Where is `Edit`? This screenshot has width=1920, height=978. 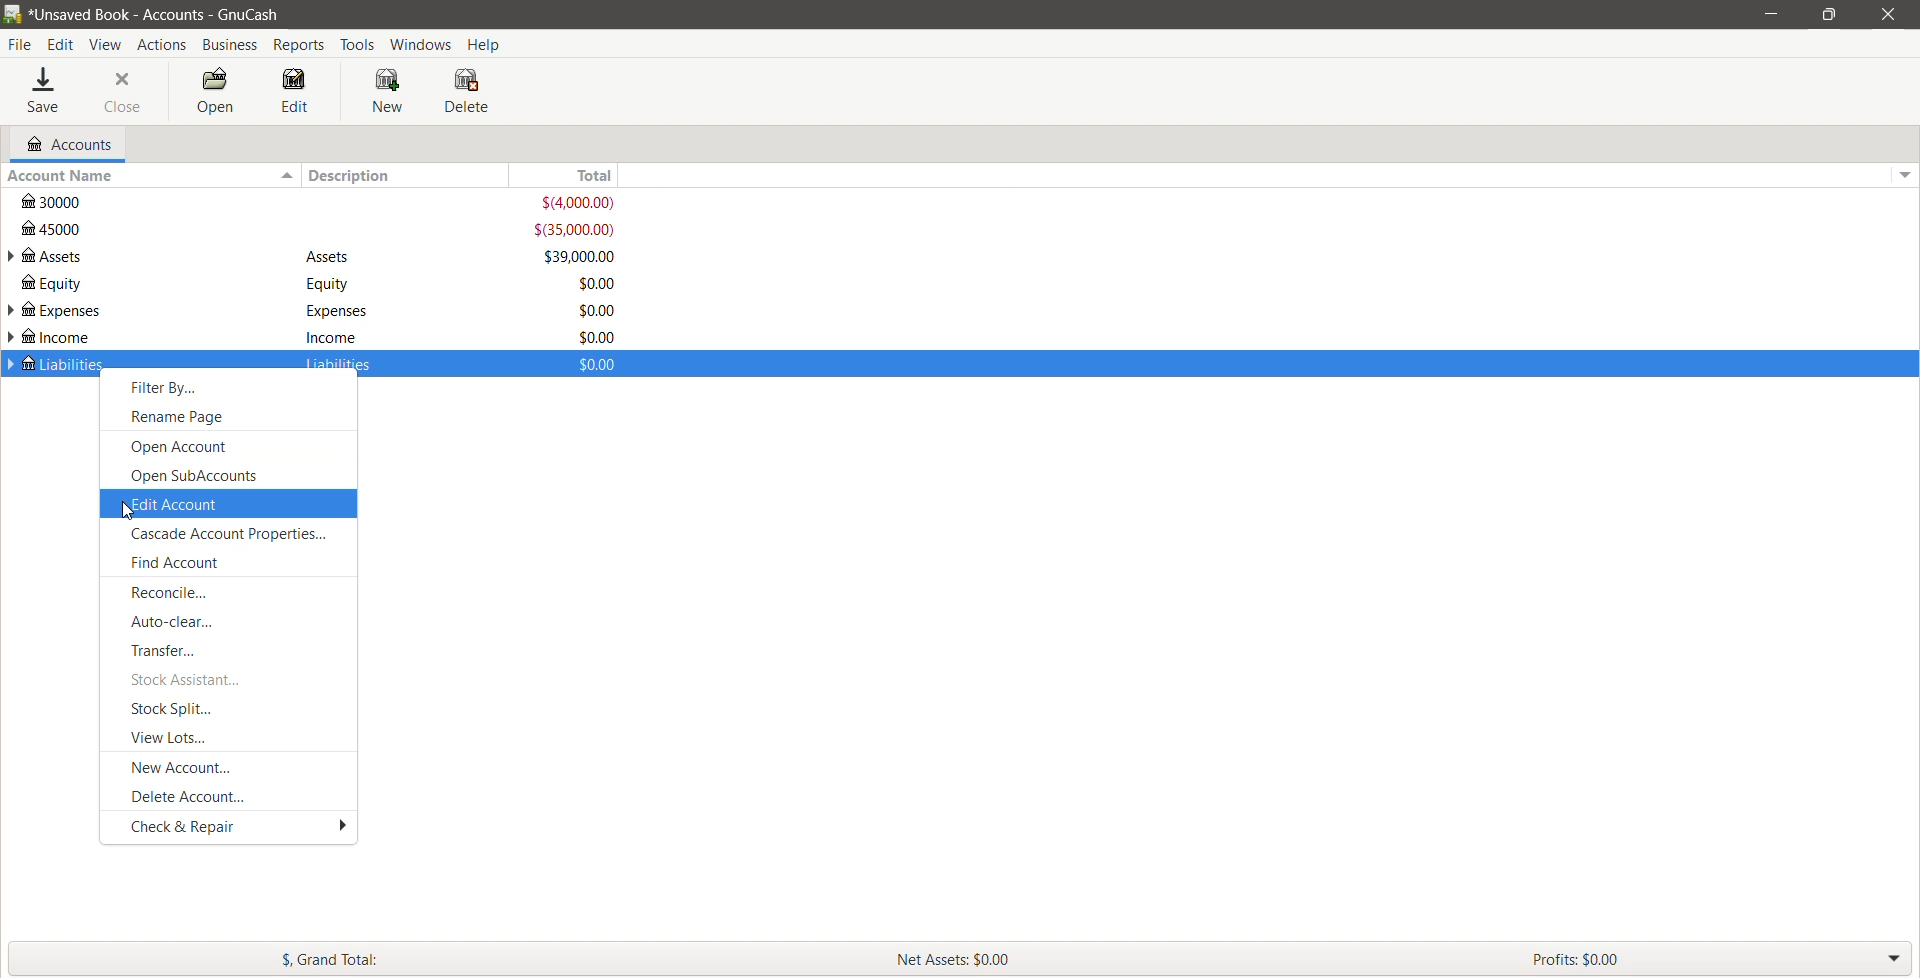 Edit is located at coordinates (296, 92).